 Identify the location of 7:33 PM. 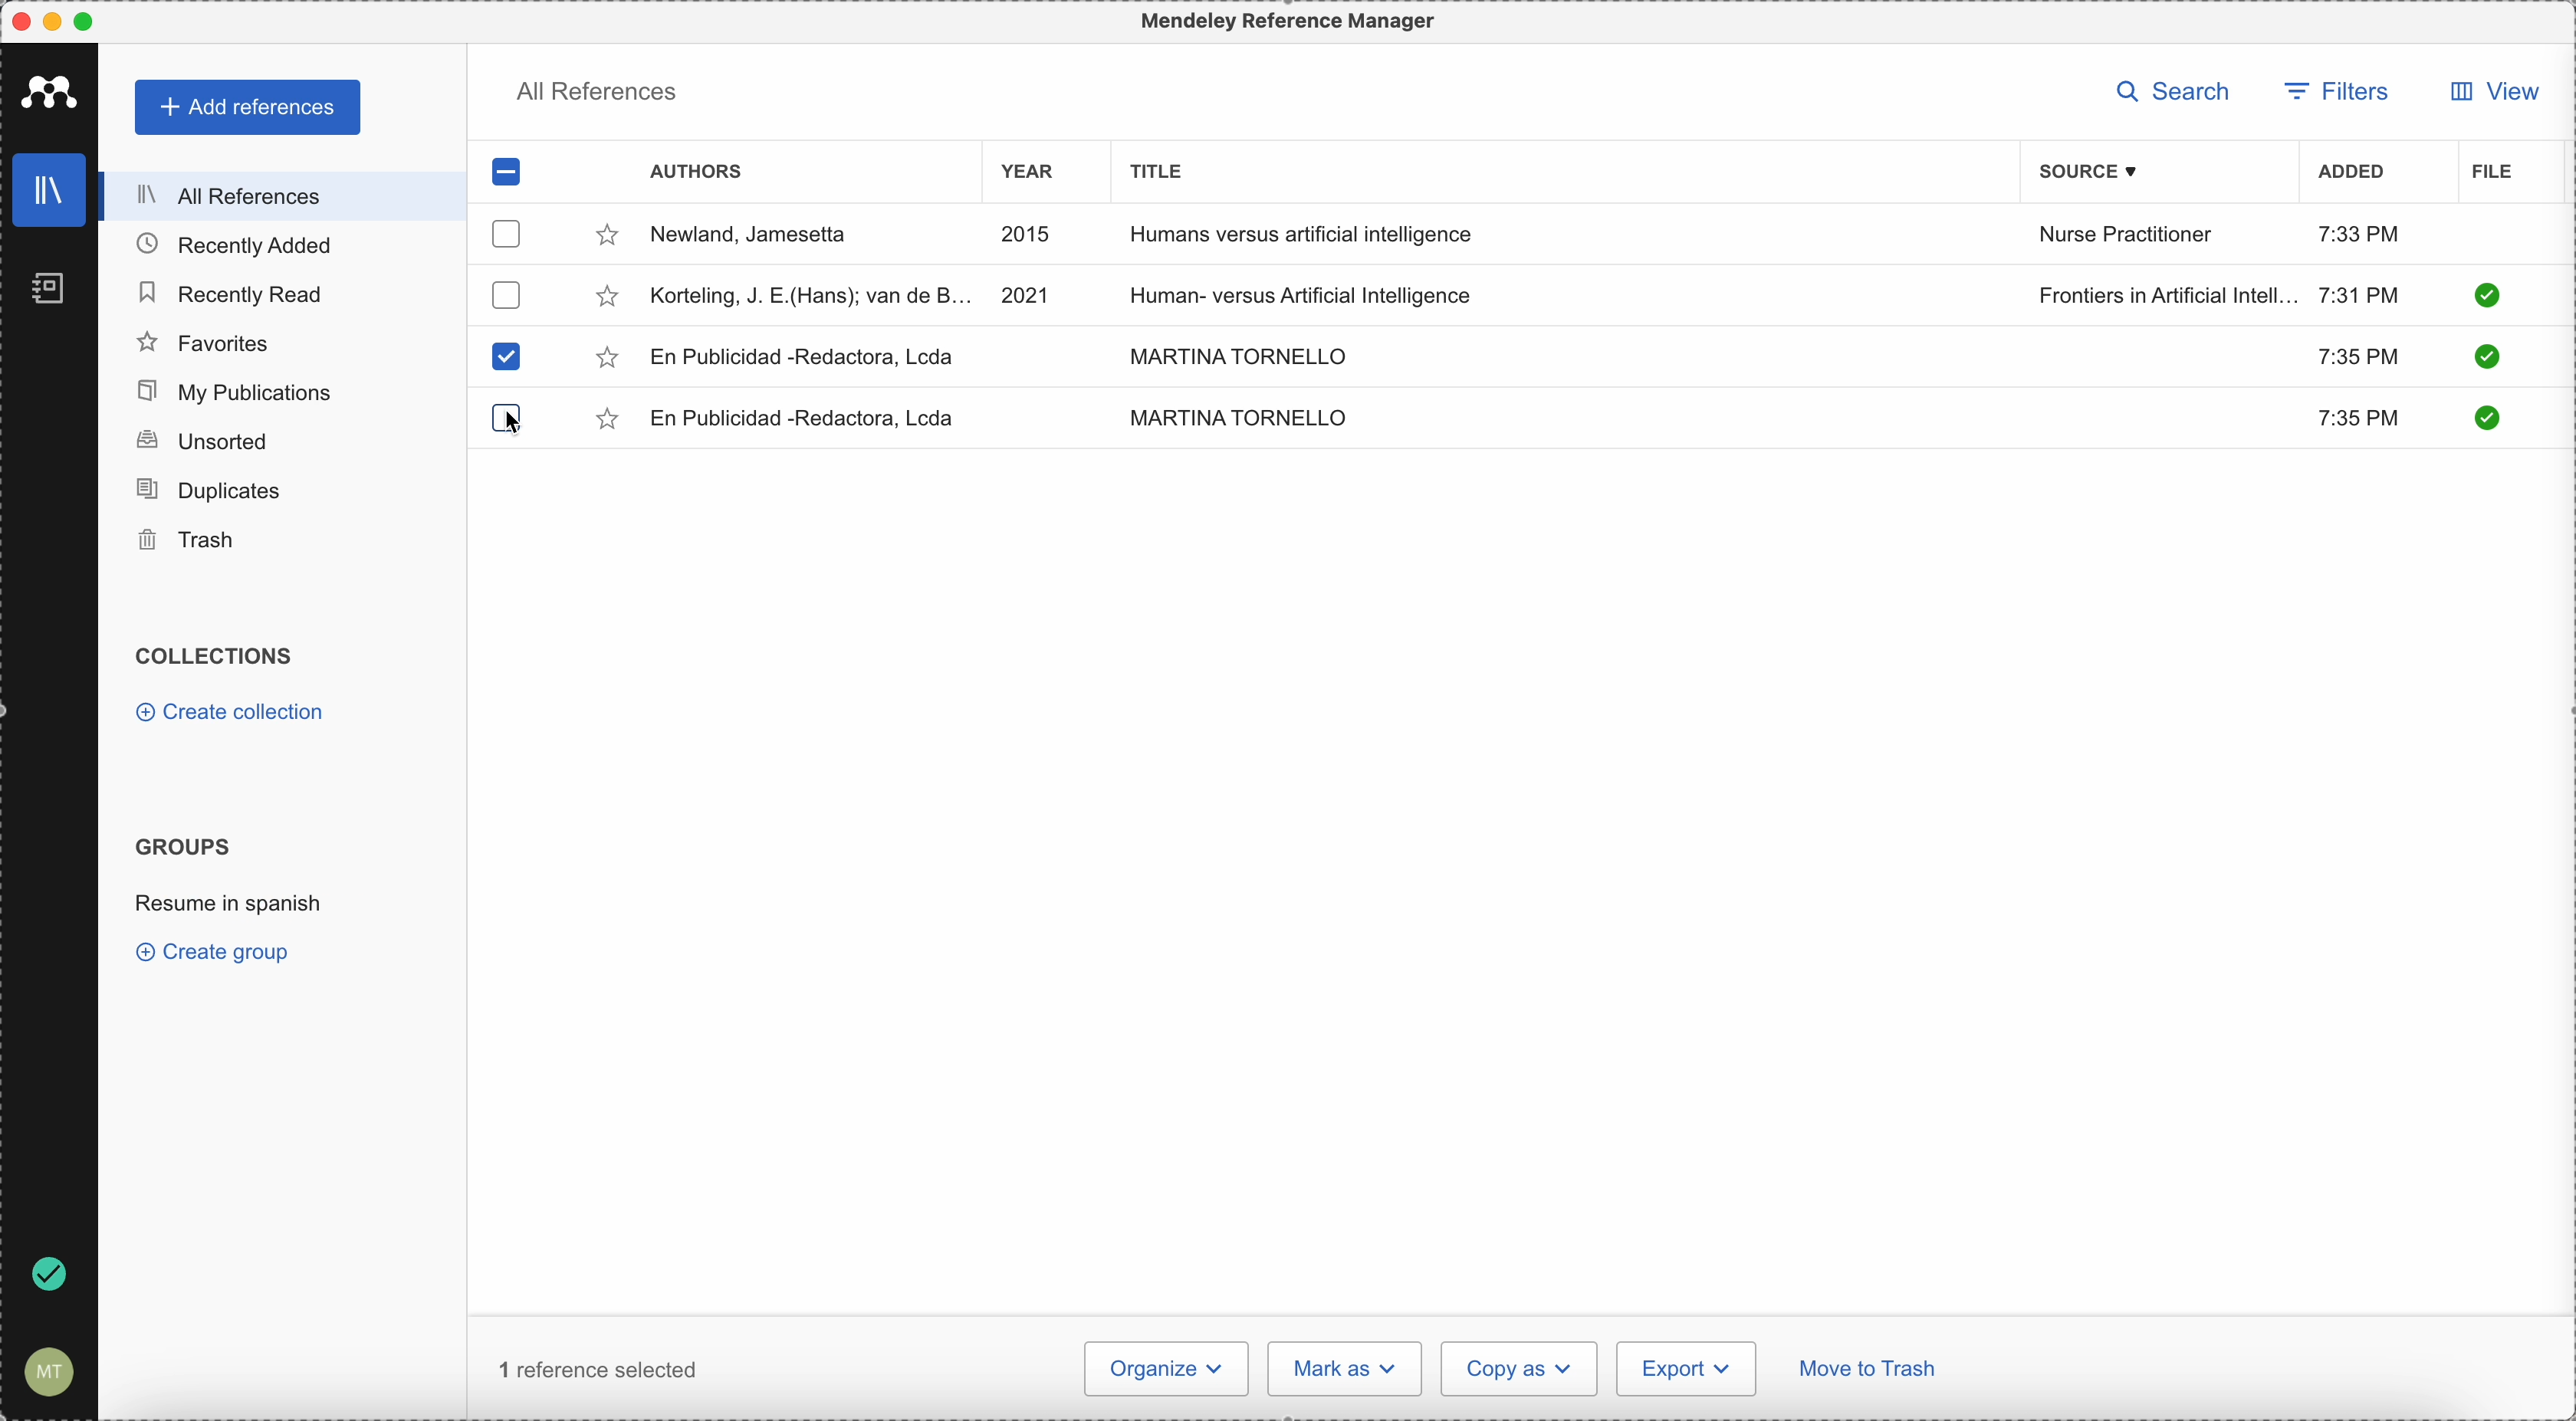
(2359, 233).